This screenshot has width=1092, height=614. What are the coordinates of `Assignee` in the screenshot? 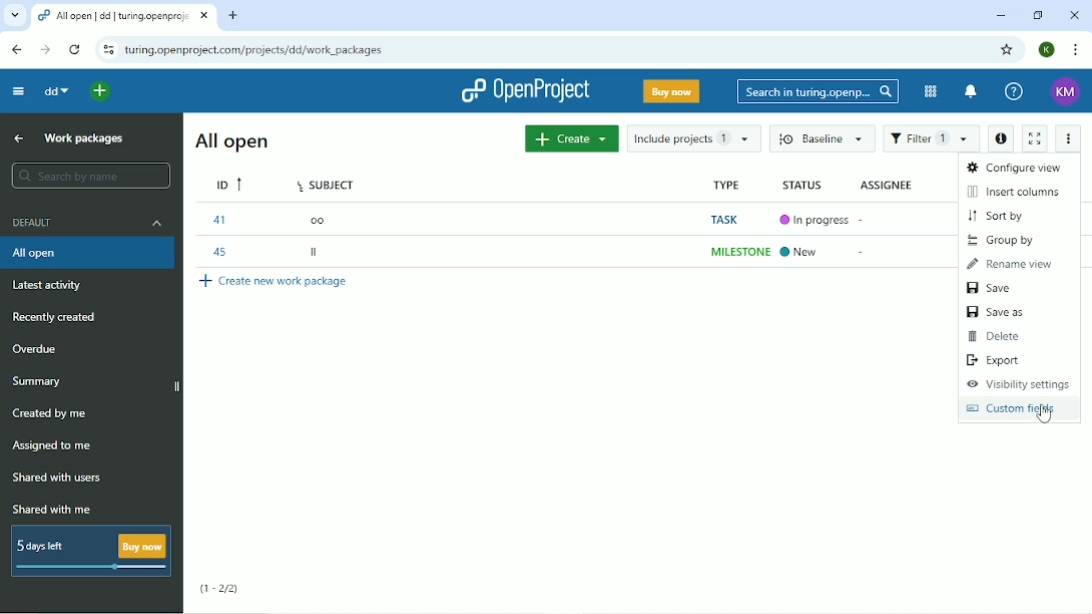 It's located at (888, 185).